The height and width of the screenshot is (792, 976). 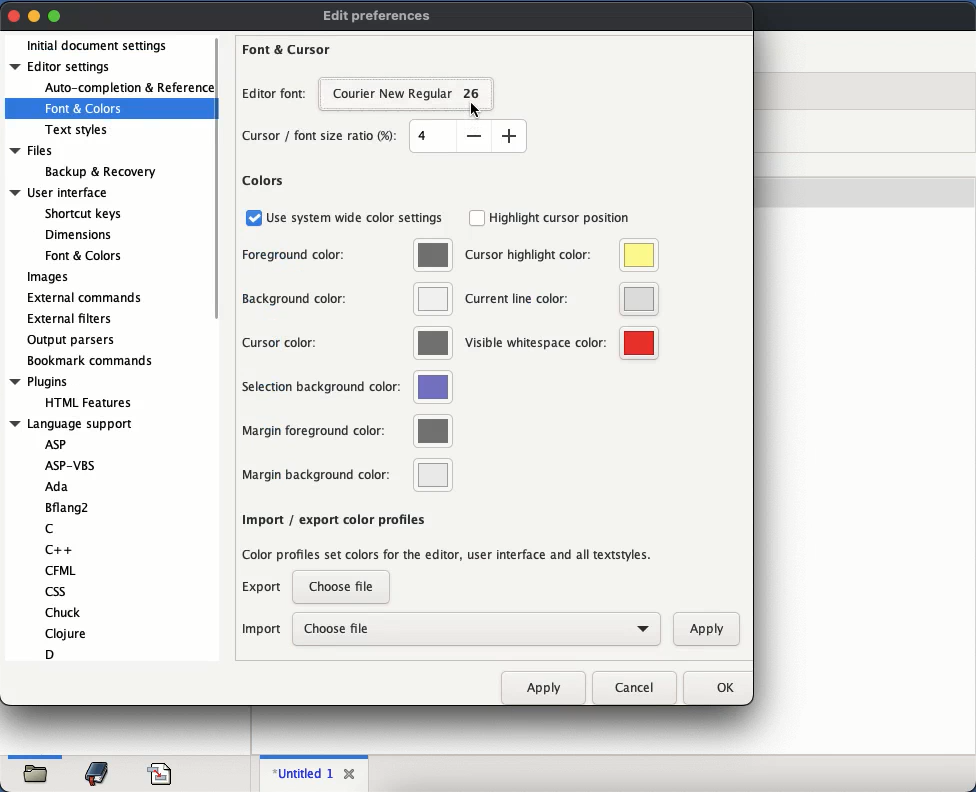 What do you see at coordinates (251, 217) in the screenshot?
I see `checkbox` at bounding box center [251, 217].